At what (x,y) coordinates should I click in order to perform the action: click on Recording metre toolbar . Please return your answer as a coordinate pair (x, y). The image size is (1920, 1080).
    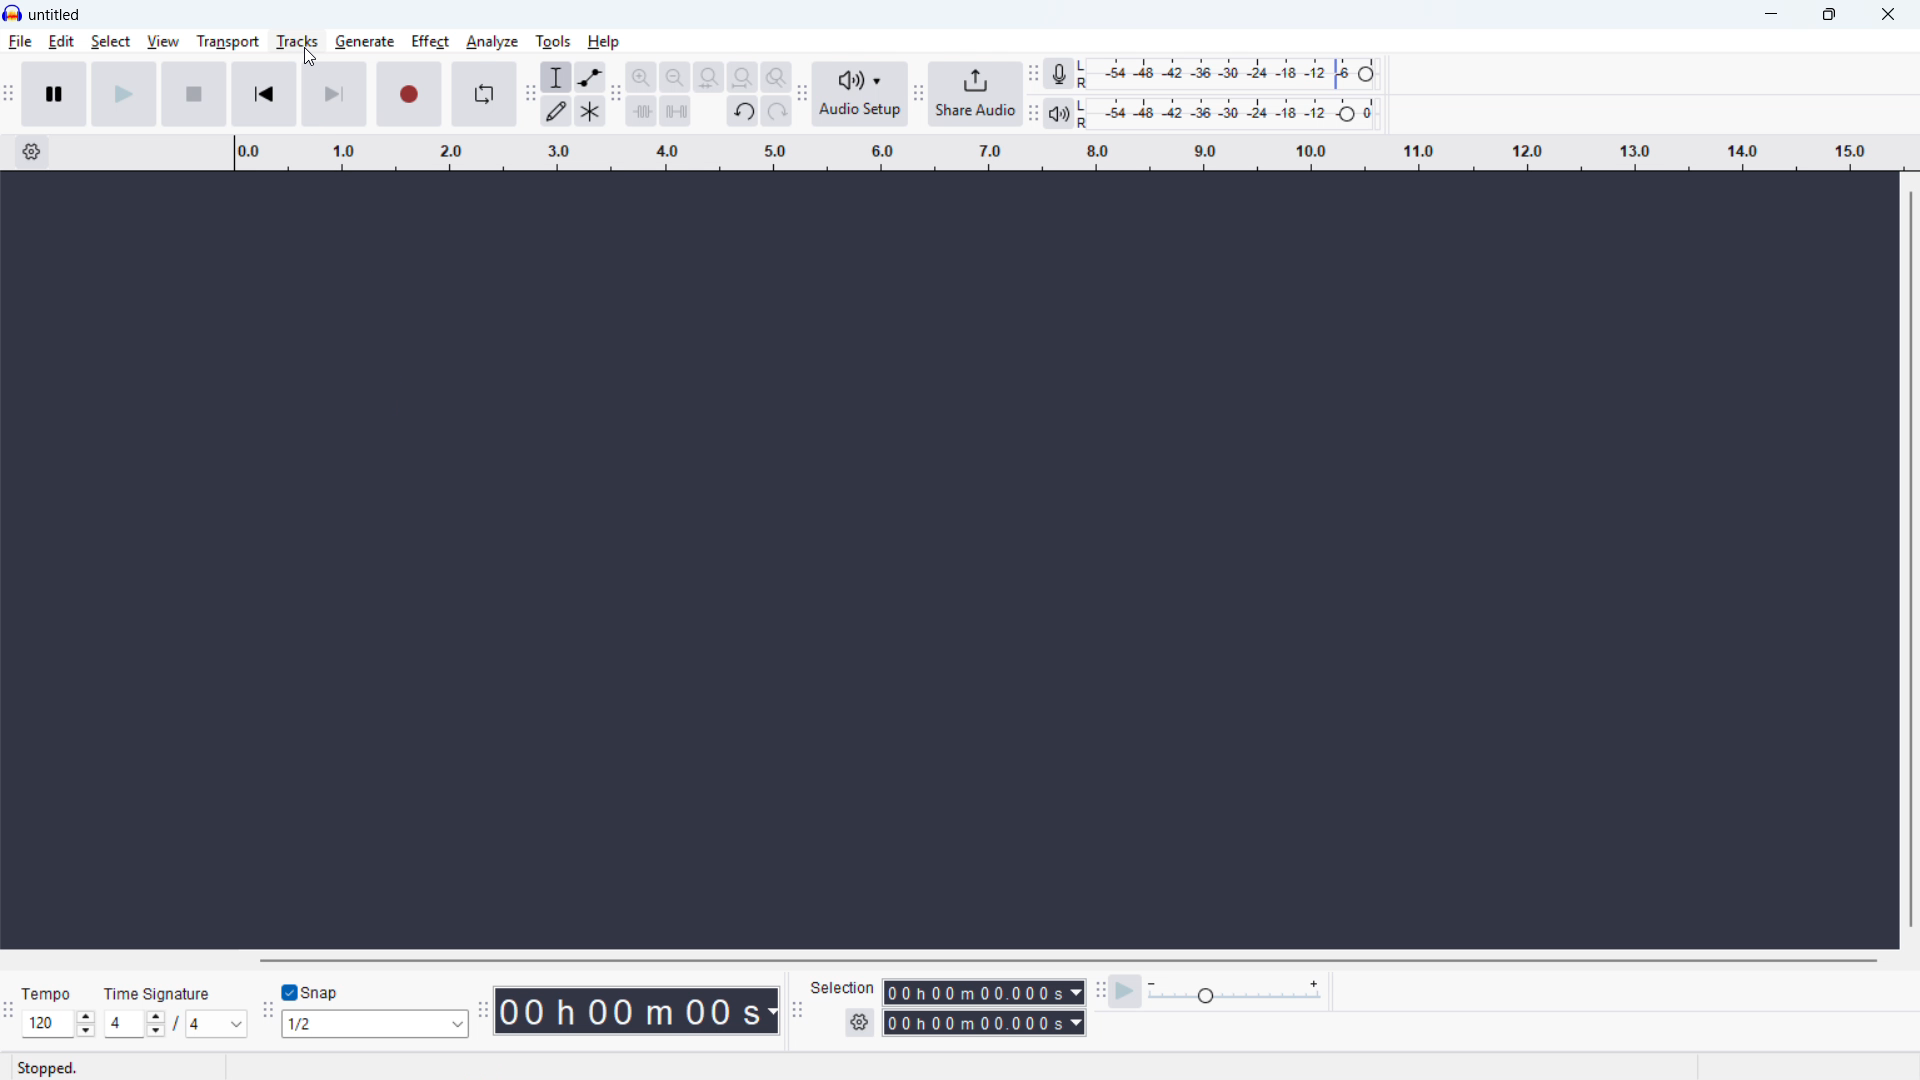
    Looking at the image, I should click on (1033, 74).